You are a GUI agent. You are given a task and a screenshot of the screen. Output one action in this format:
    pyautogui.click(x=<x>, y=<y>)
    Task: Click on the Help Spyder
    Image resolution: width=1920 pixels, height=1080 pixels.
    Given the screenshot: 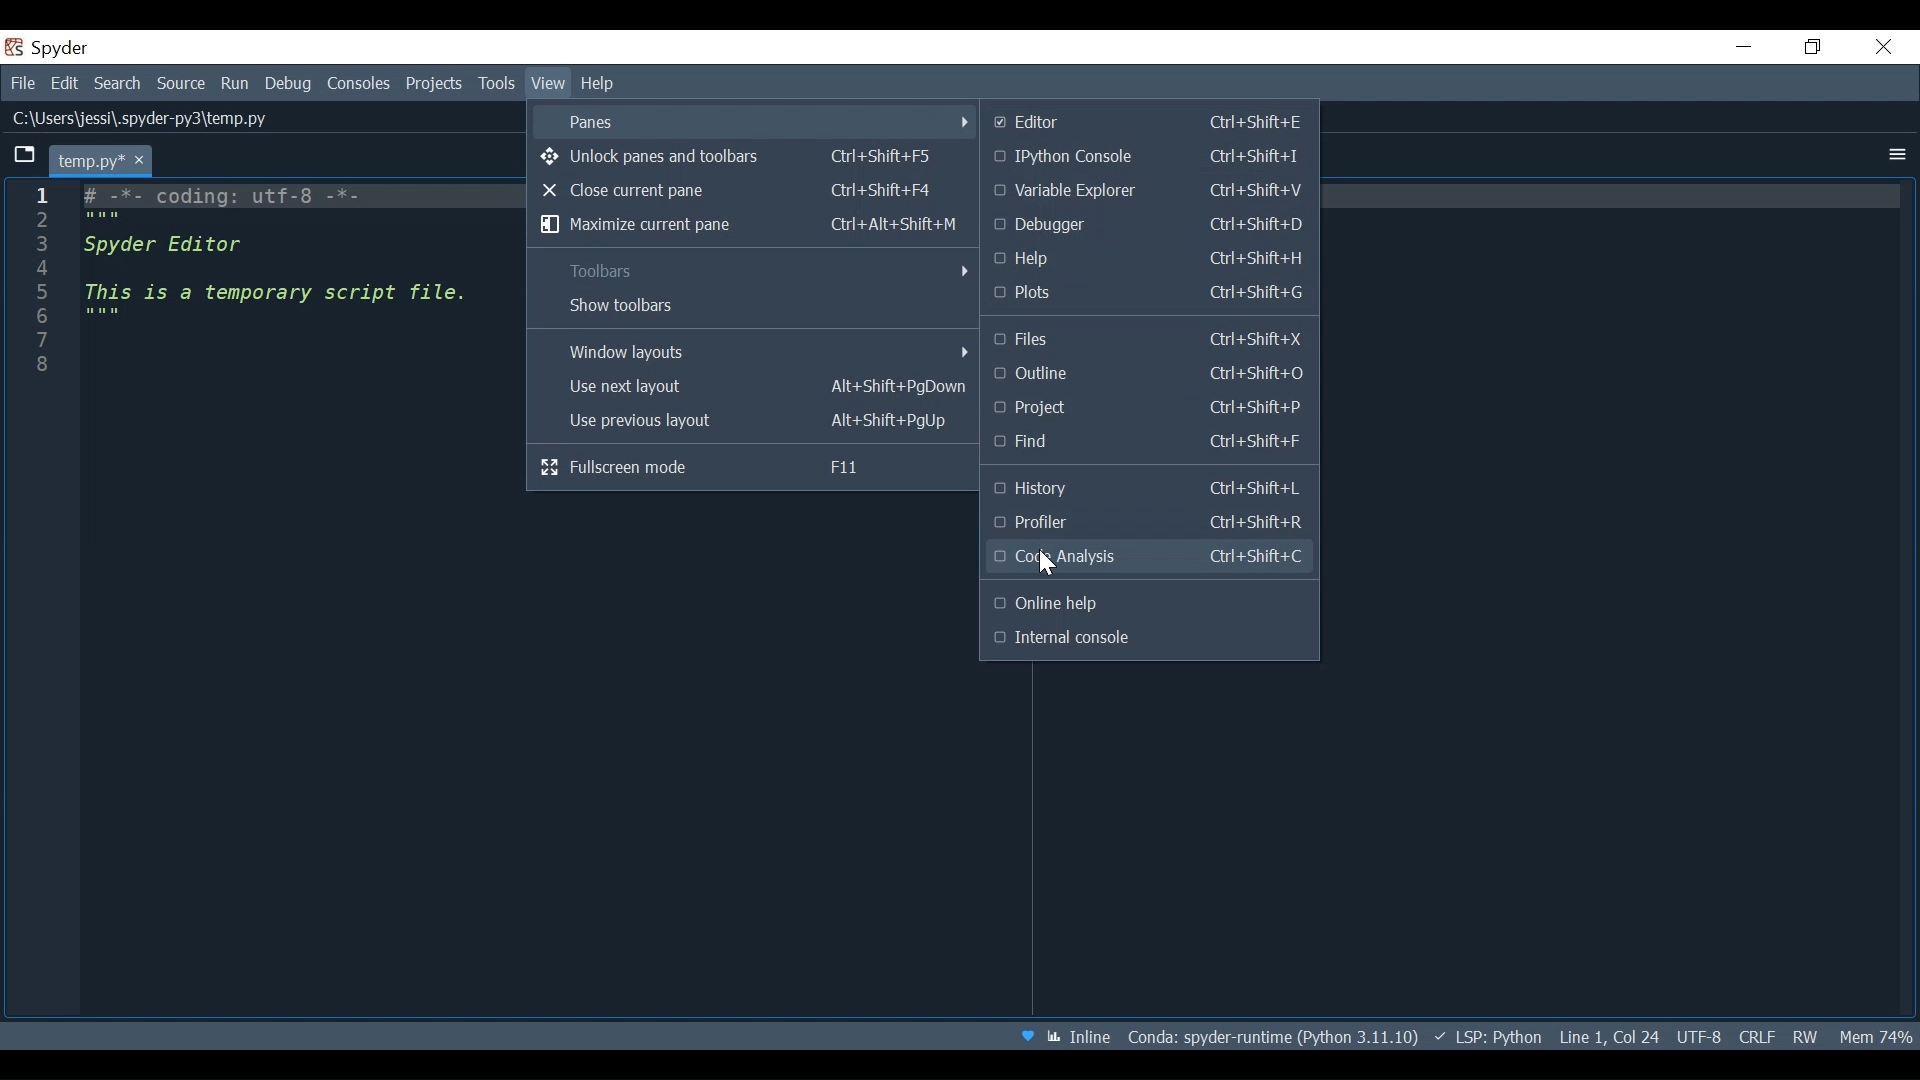 What is the action you would take?
    pyautogui.click(x=1029, y=1036)
    